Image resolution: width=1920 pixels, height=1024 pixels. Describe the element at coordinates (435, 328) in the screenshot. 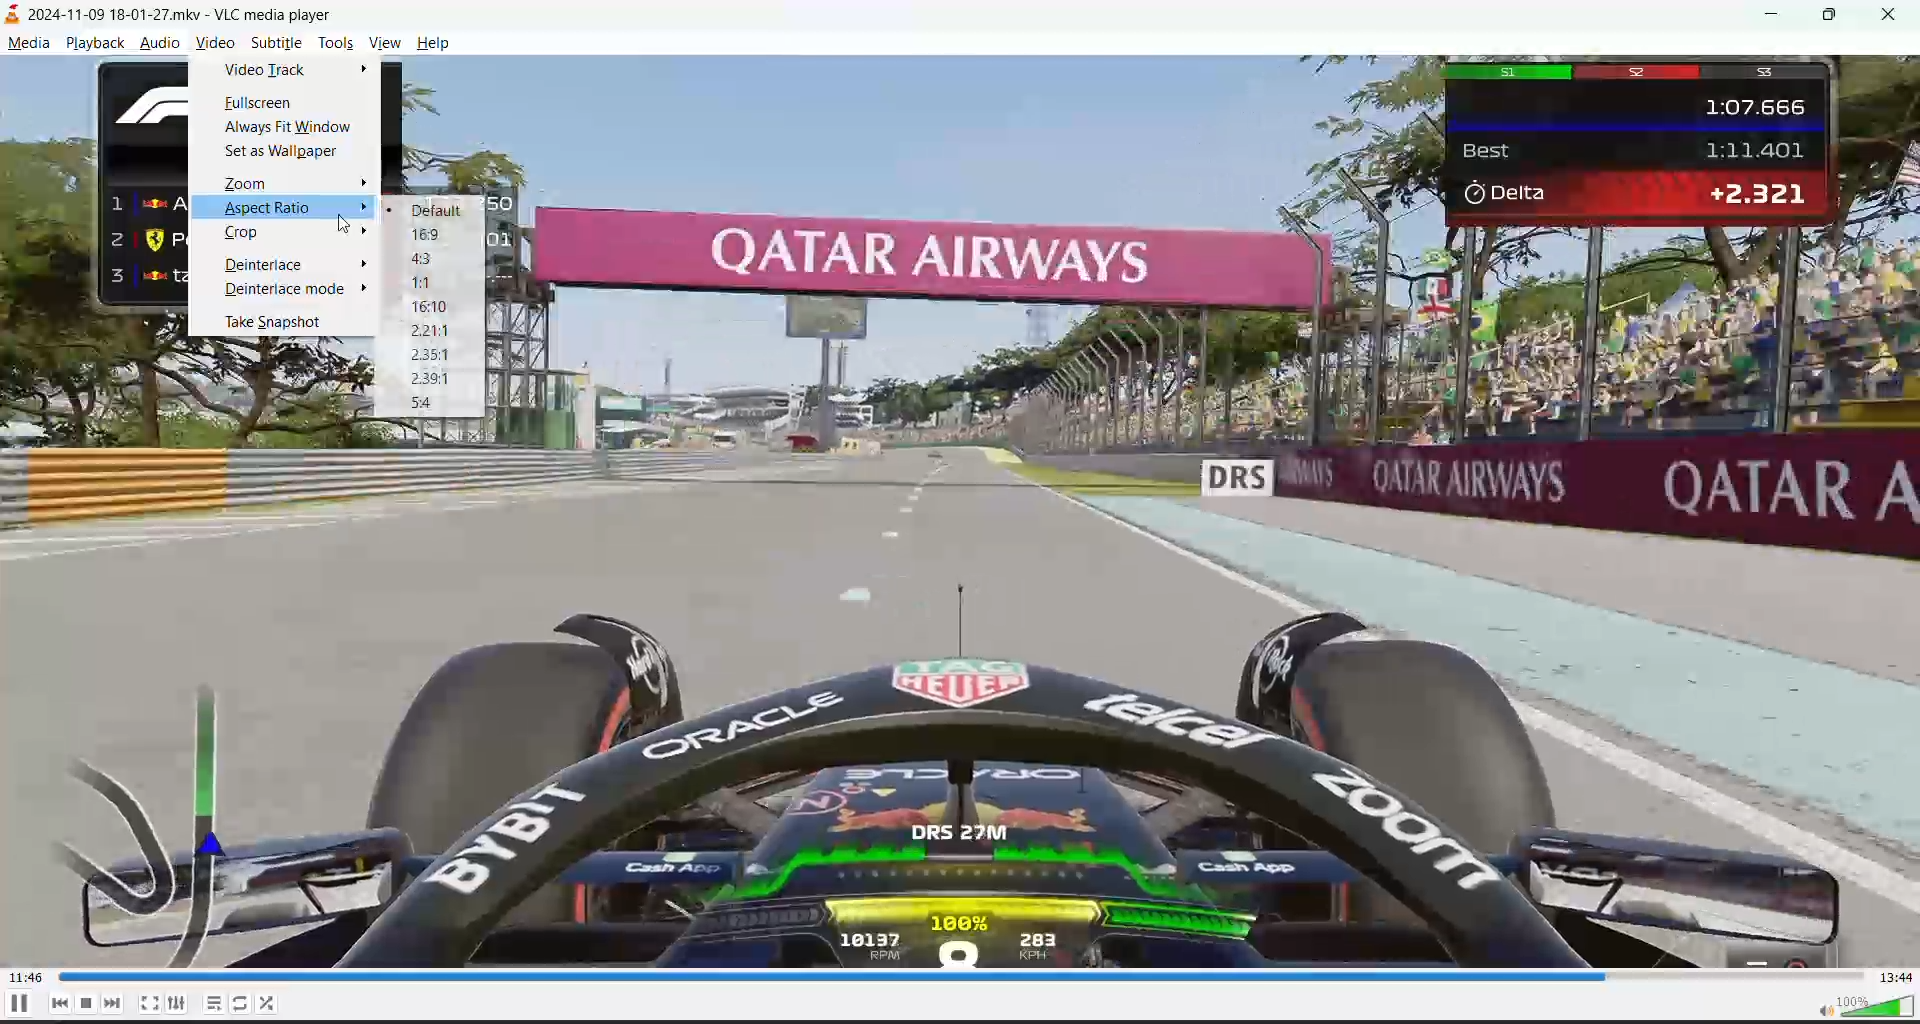

I see `2.21:1` at that location.